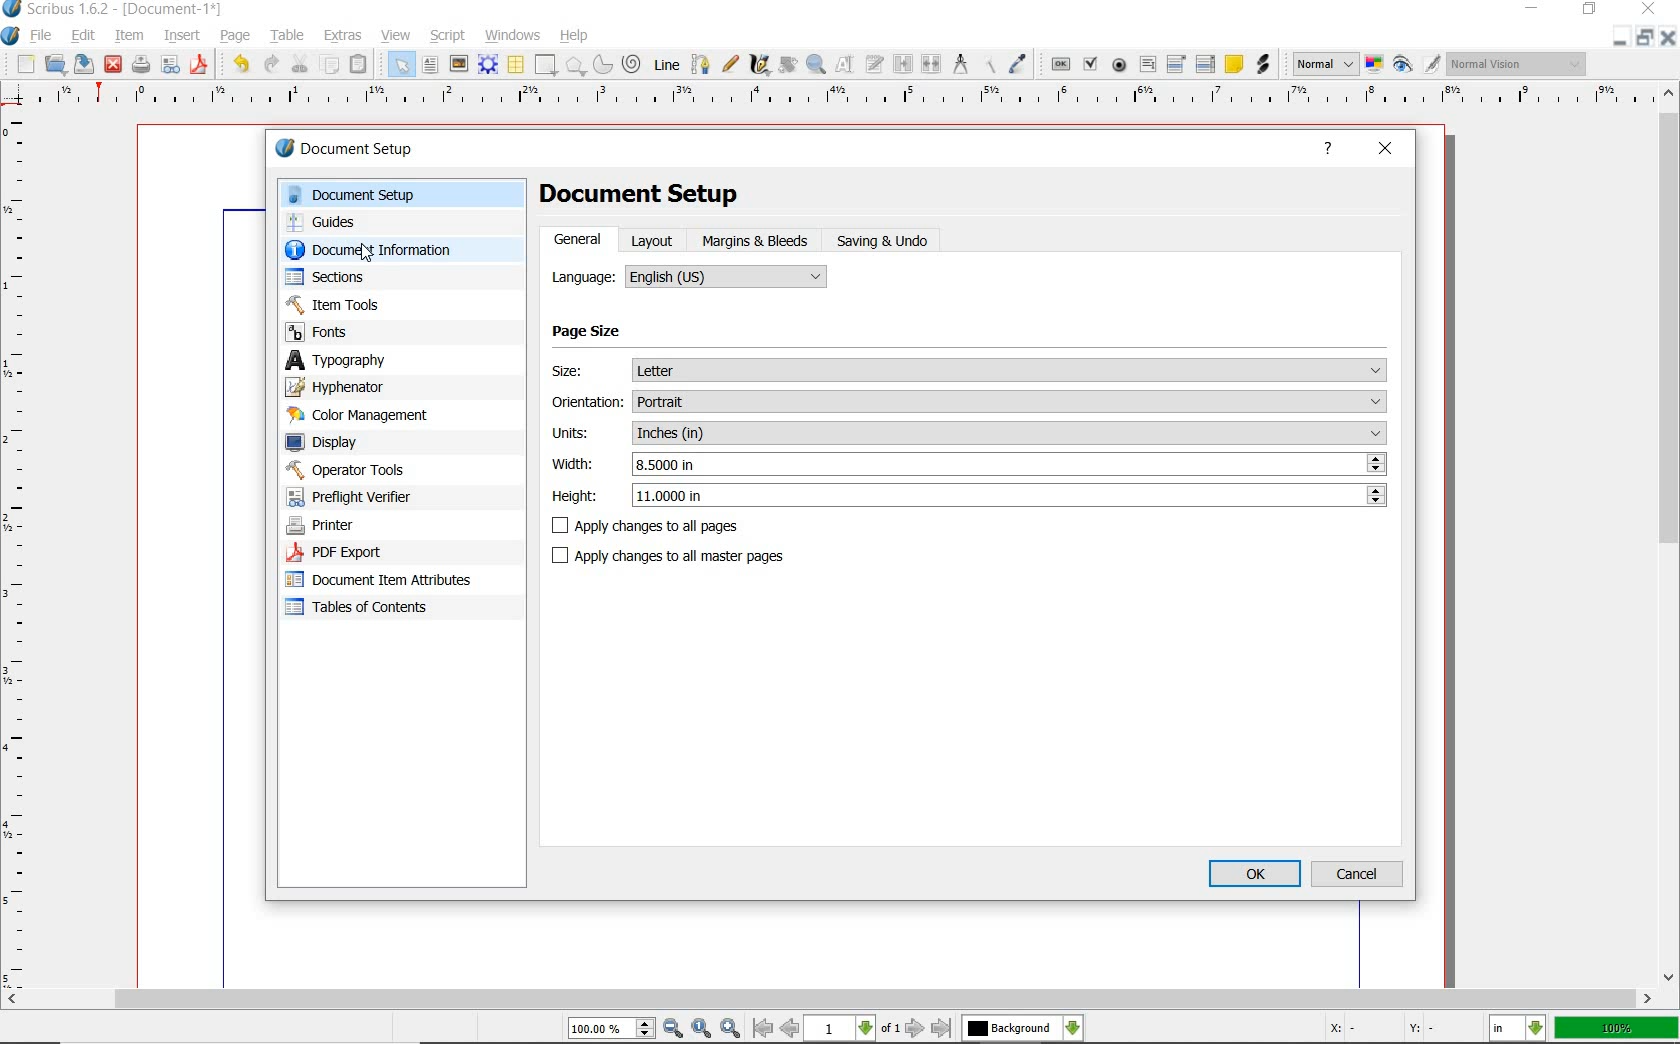 The width and height of the screenshot is (1680, 1044). I want to click on link annotation, so click(1262, 65).